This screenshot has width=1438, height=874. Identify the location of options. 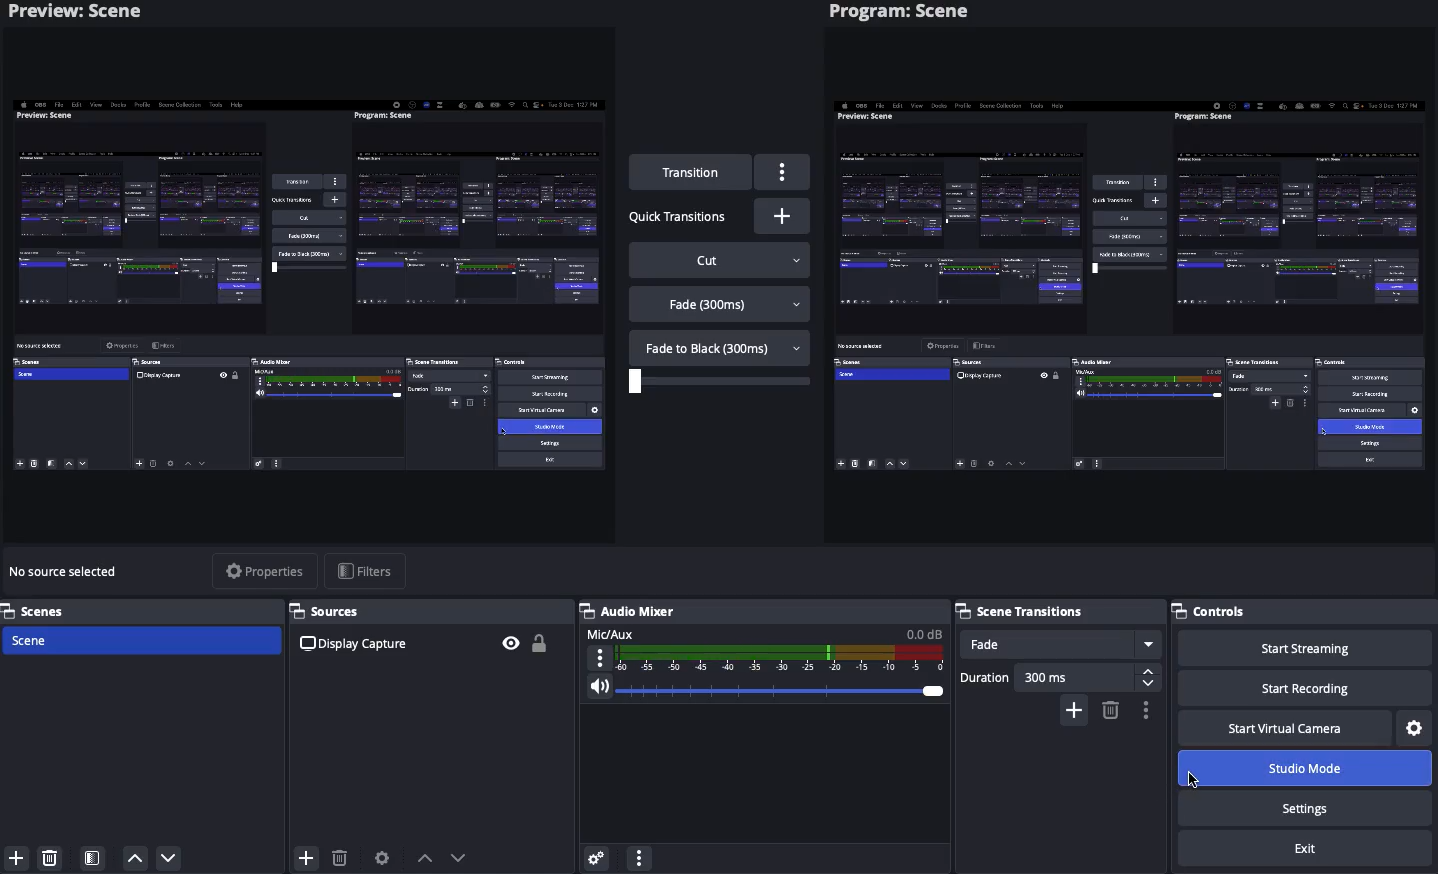
(638, 855).